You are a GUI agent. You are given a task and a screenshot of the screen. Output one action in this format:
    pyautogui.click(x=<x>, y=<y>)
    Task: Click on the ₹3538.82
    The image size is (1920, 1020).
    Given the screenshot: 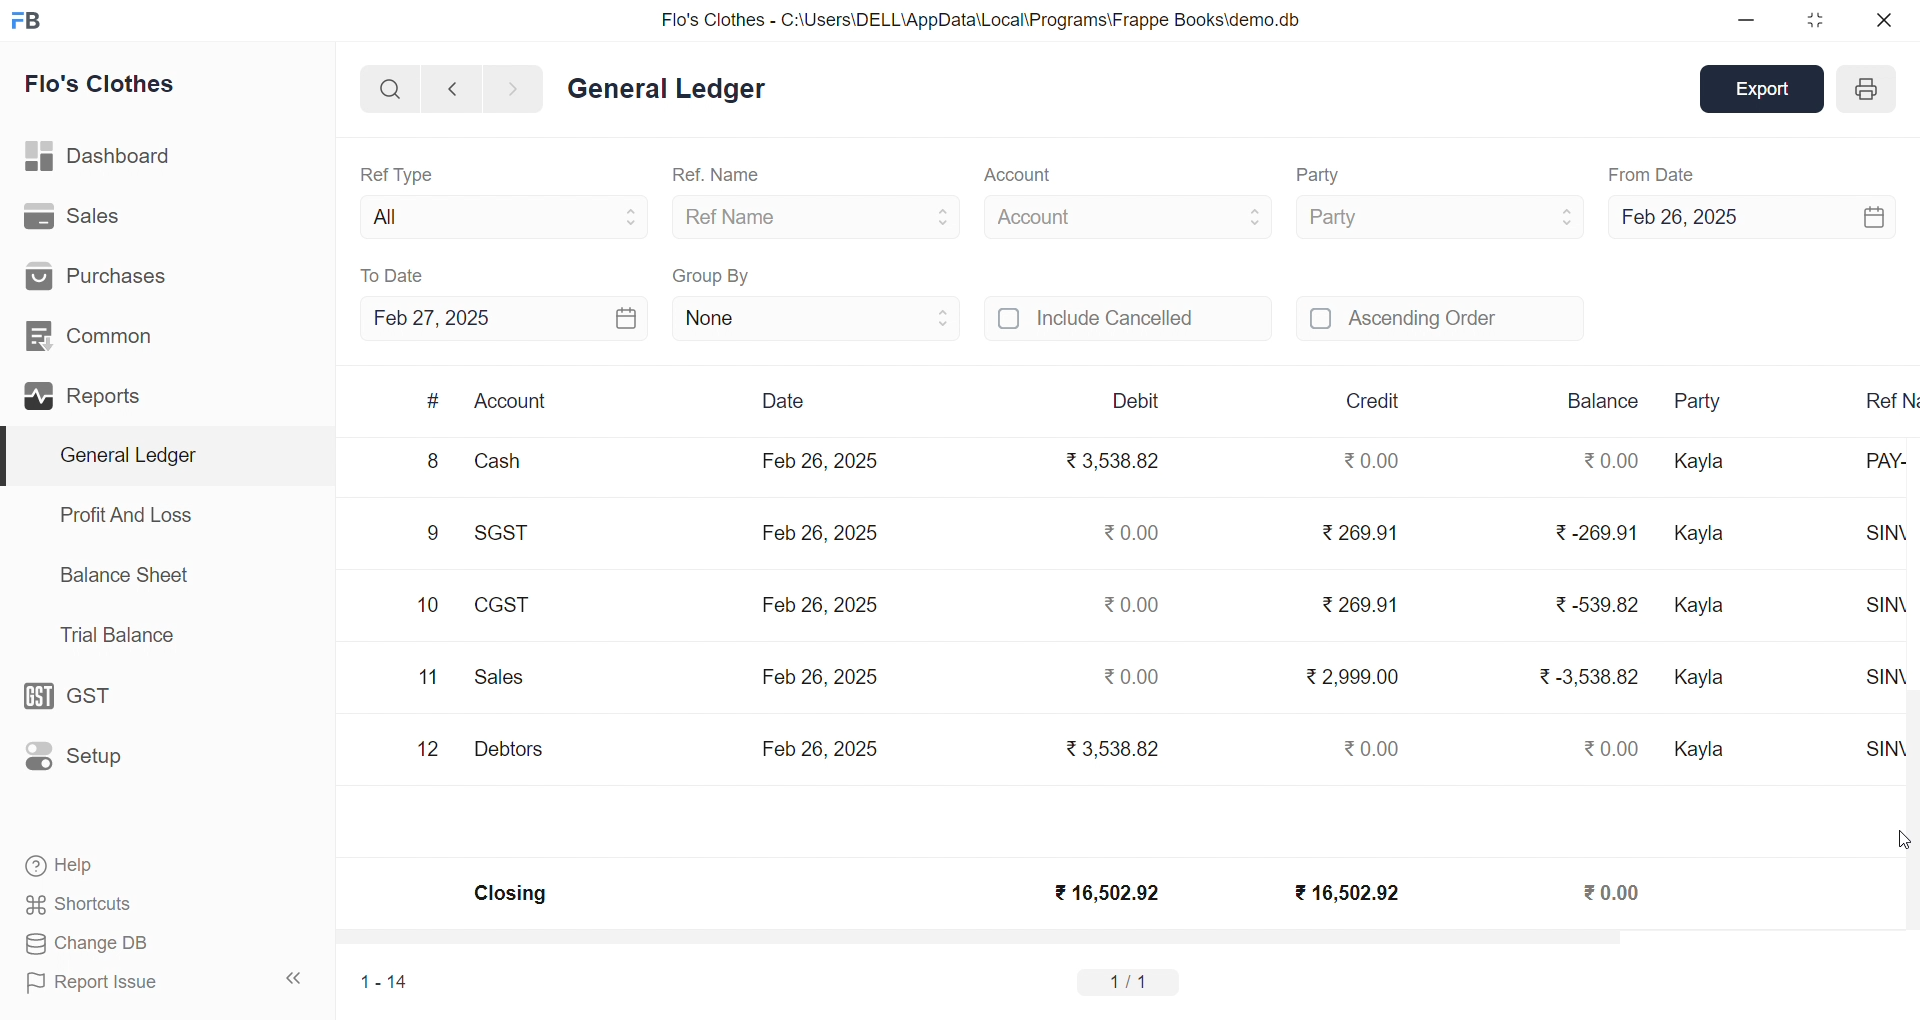 What is the action you would take?
    pyautogui.click(x=1117, y=462)
    